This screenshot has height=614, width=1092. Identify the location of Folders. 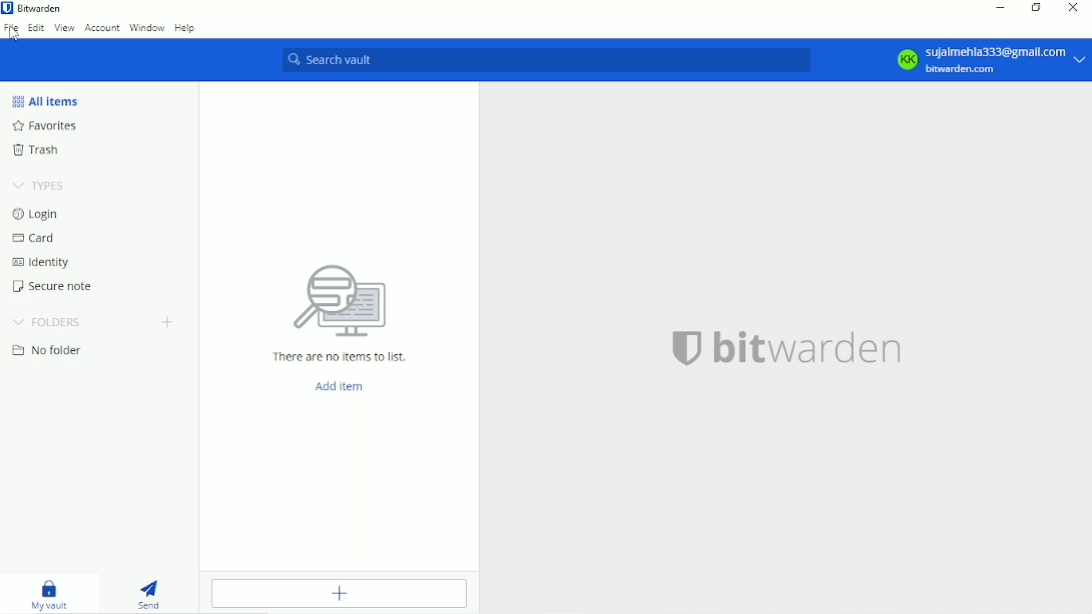
(47, 322).